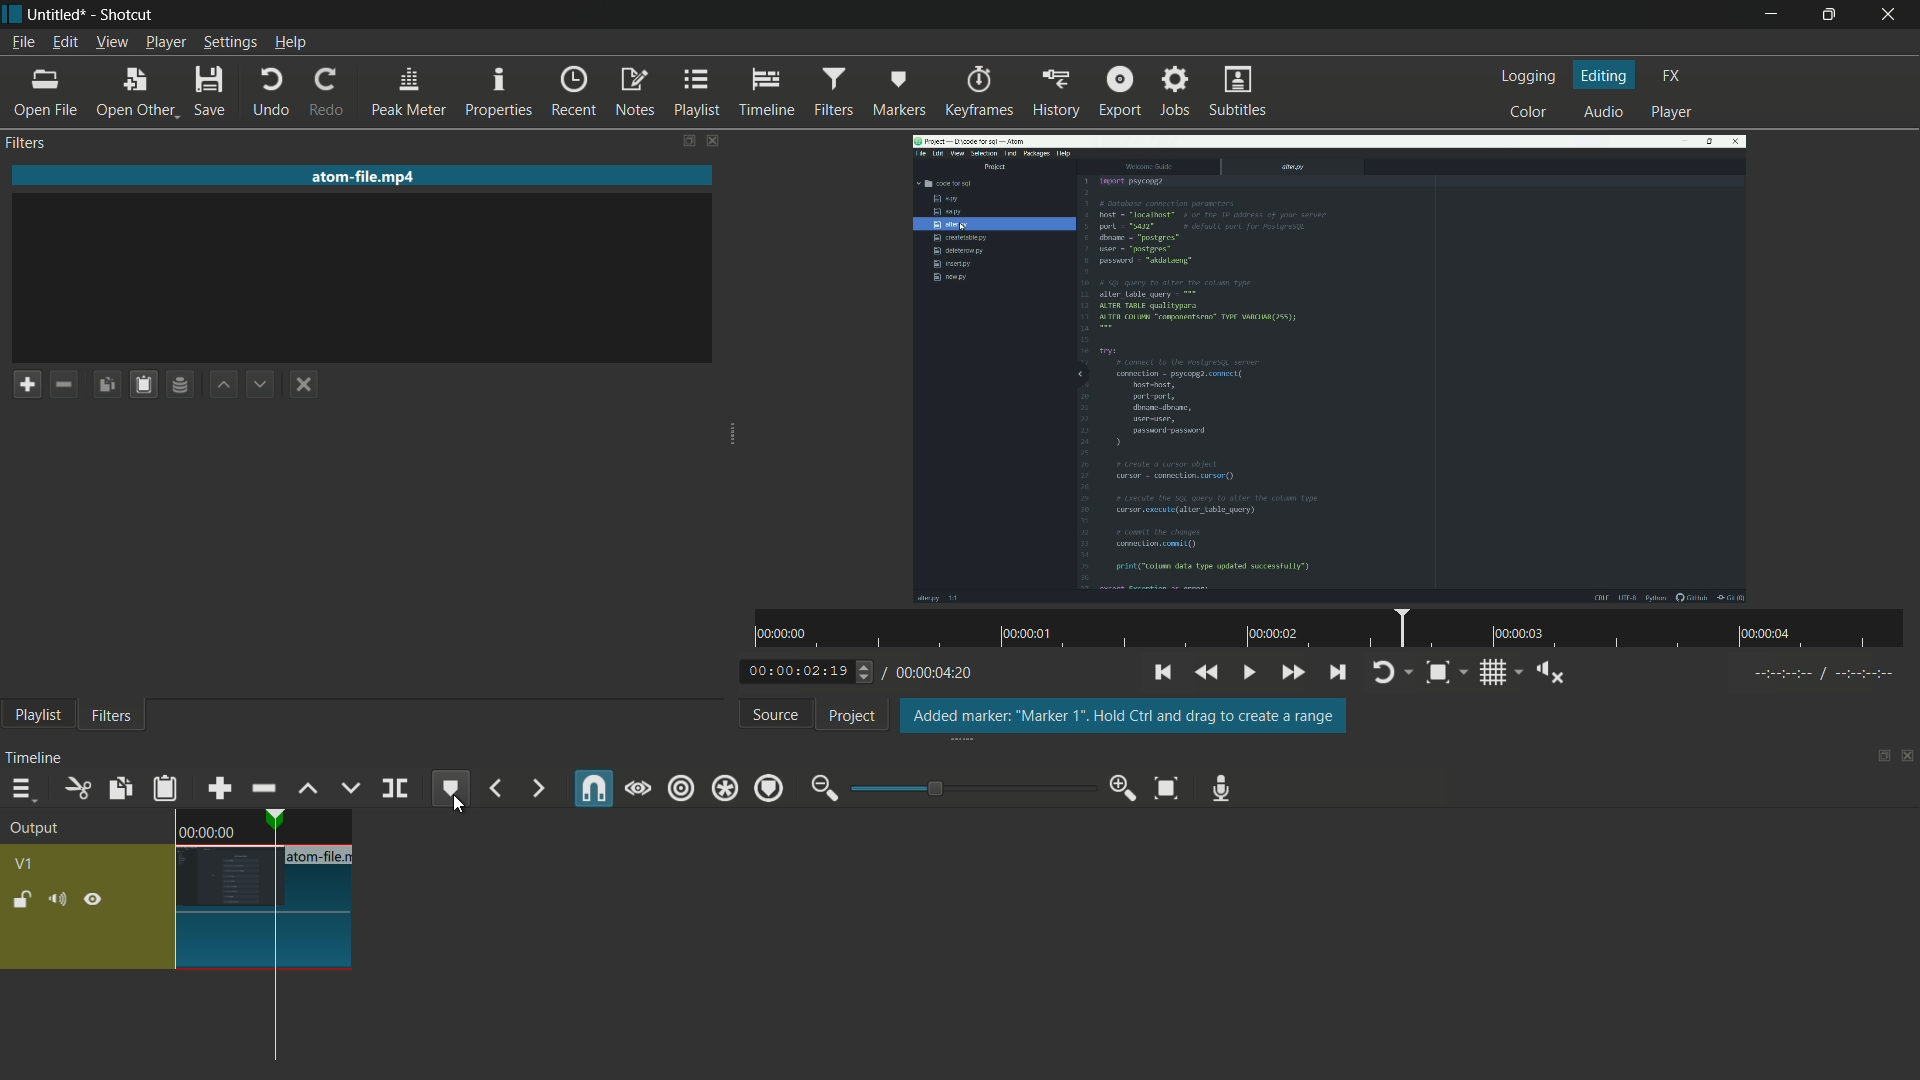  I want to click on ripple, so click(680, 790).